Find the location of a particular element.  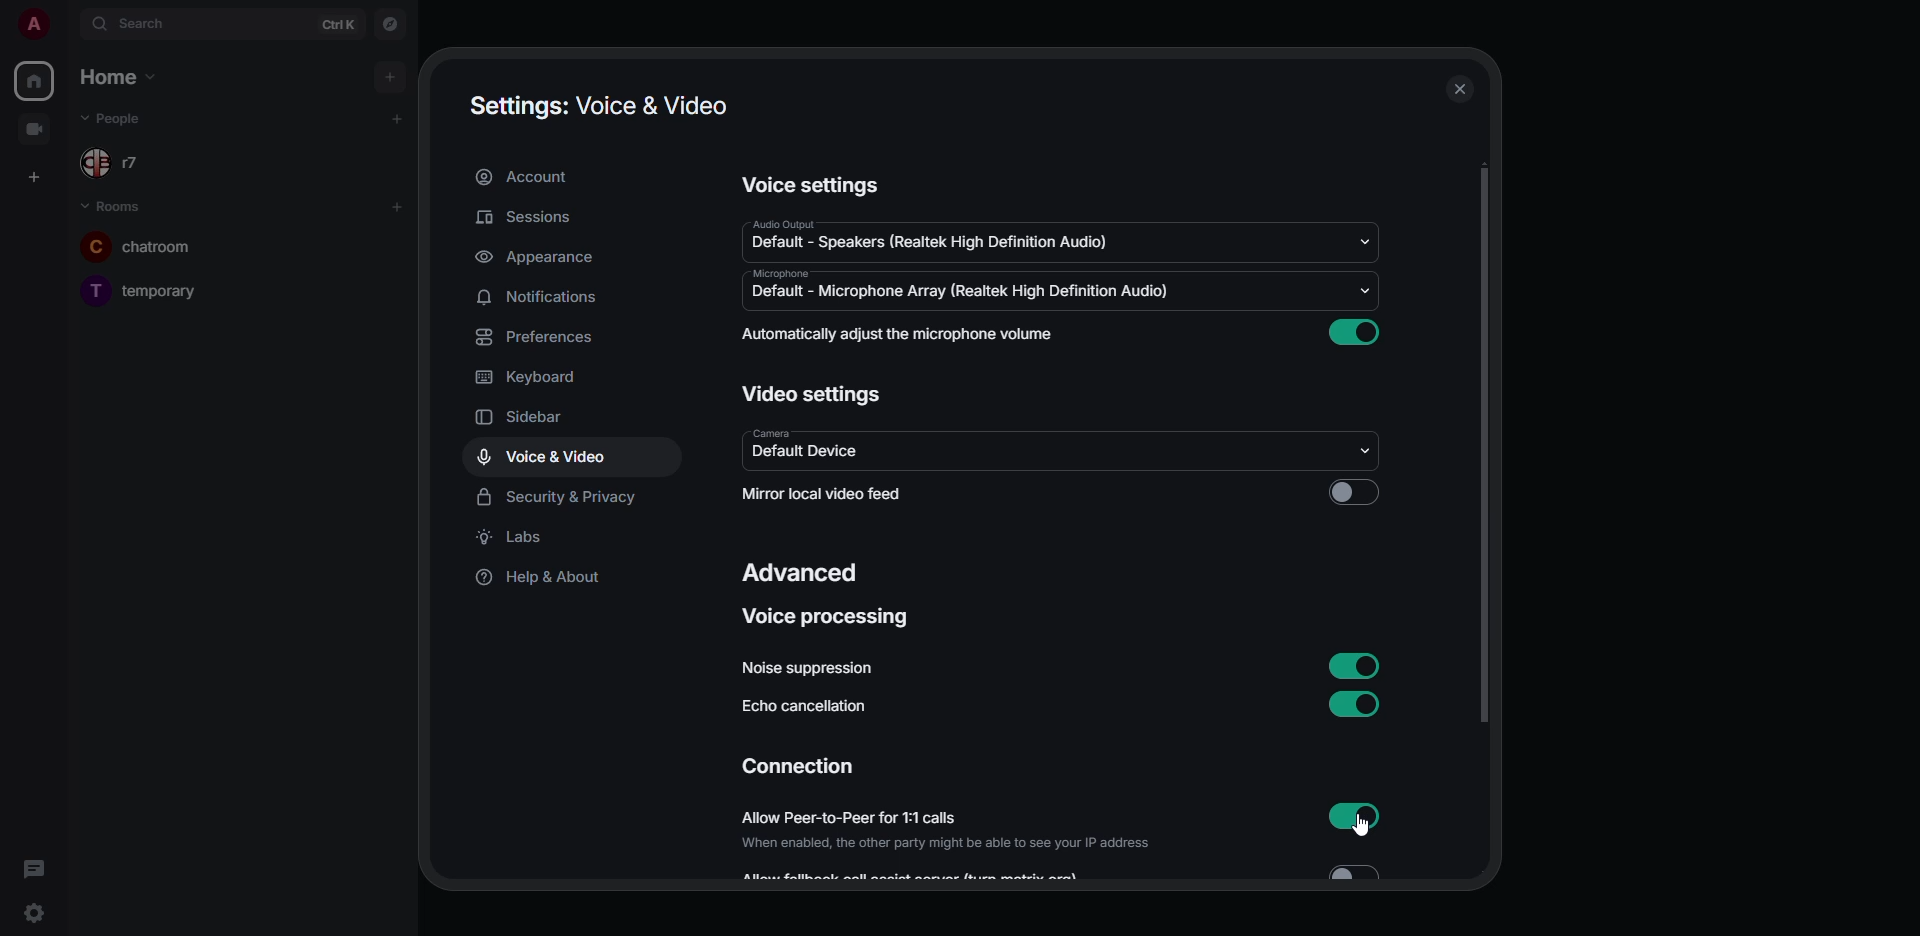

preferences is located at coordinates (541, 336).